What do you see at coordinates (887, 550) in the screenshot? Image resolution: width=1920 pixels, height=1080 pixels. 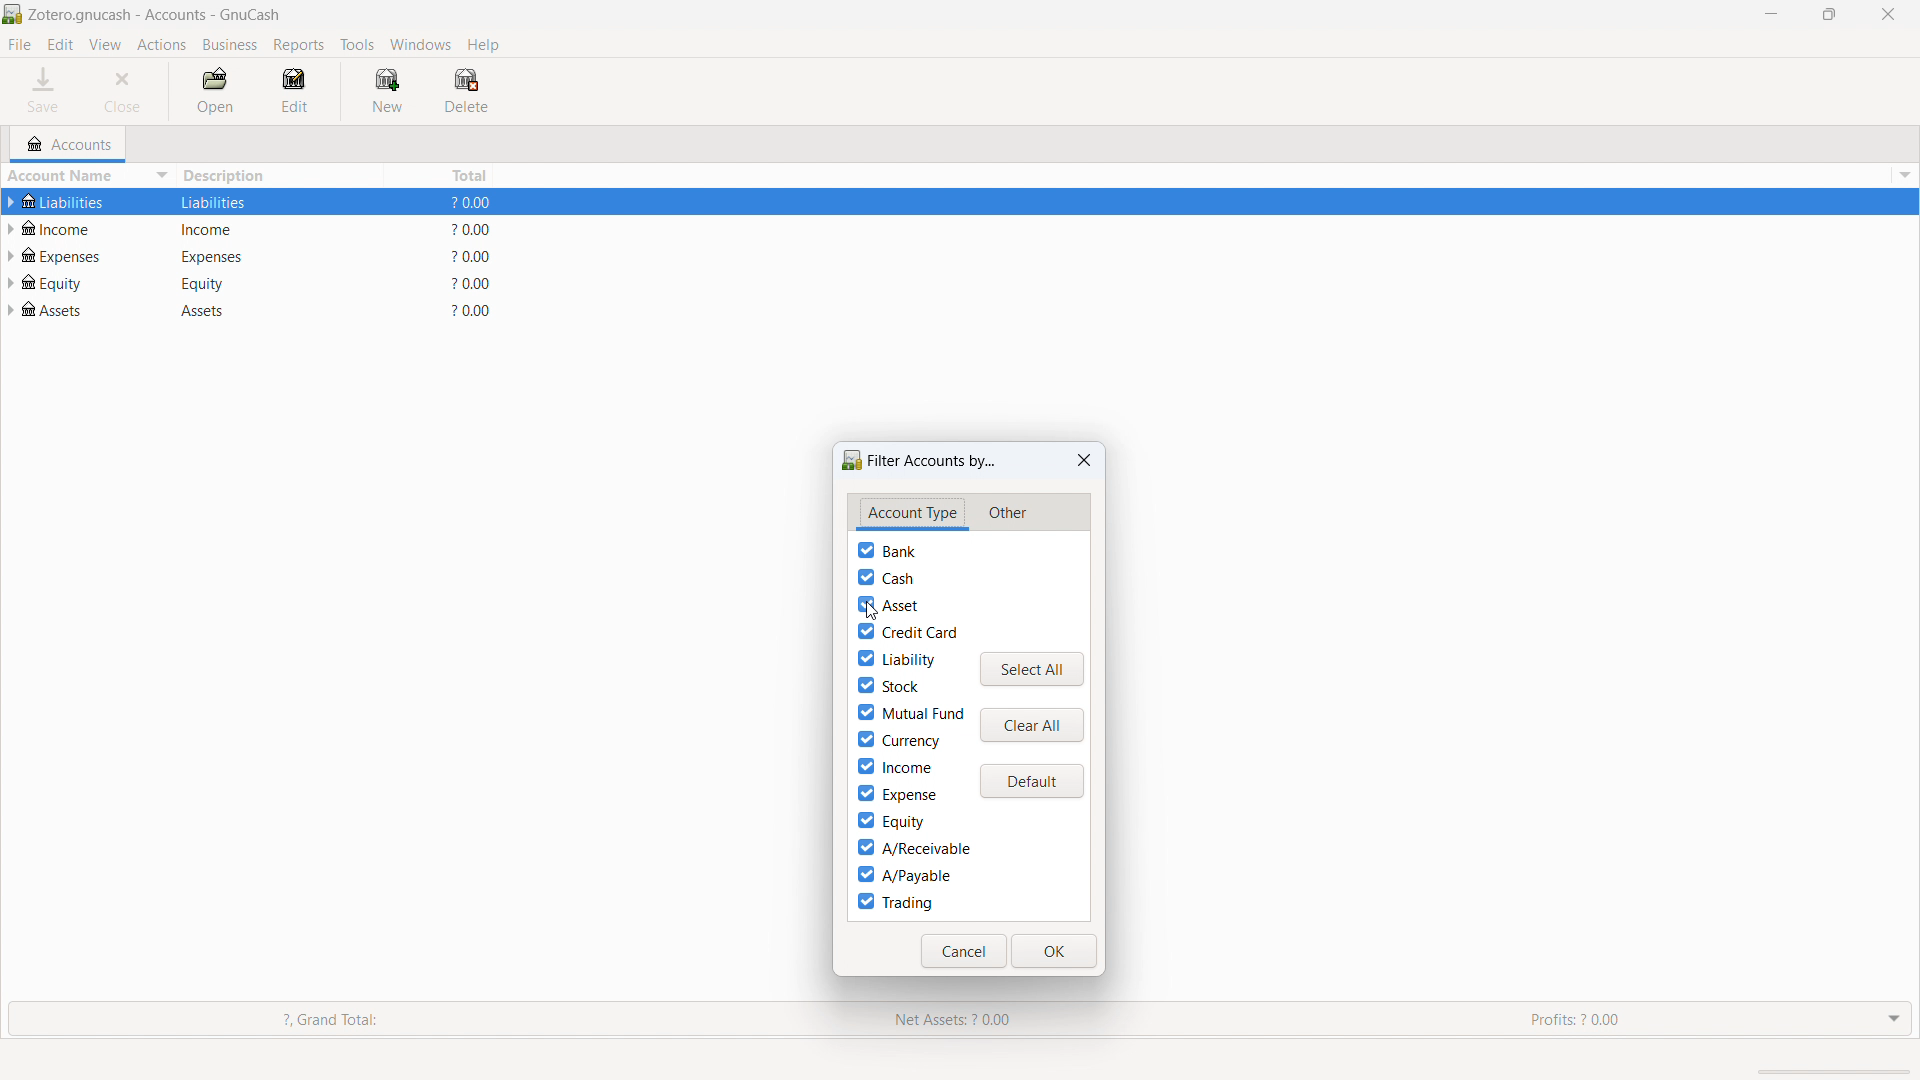 I see `bank` at bounding box center [887, 550].